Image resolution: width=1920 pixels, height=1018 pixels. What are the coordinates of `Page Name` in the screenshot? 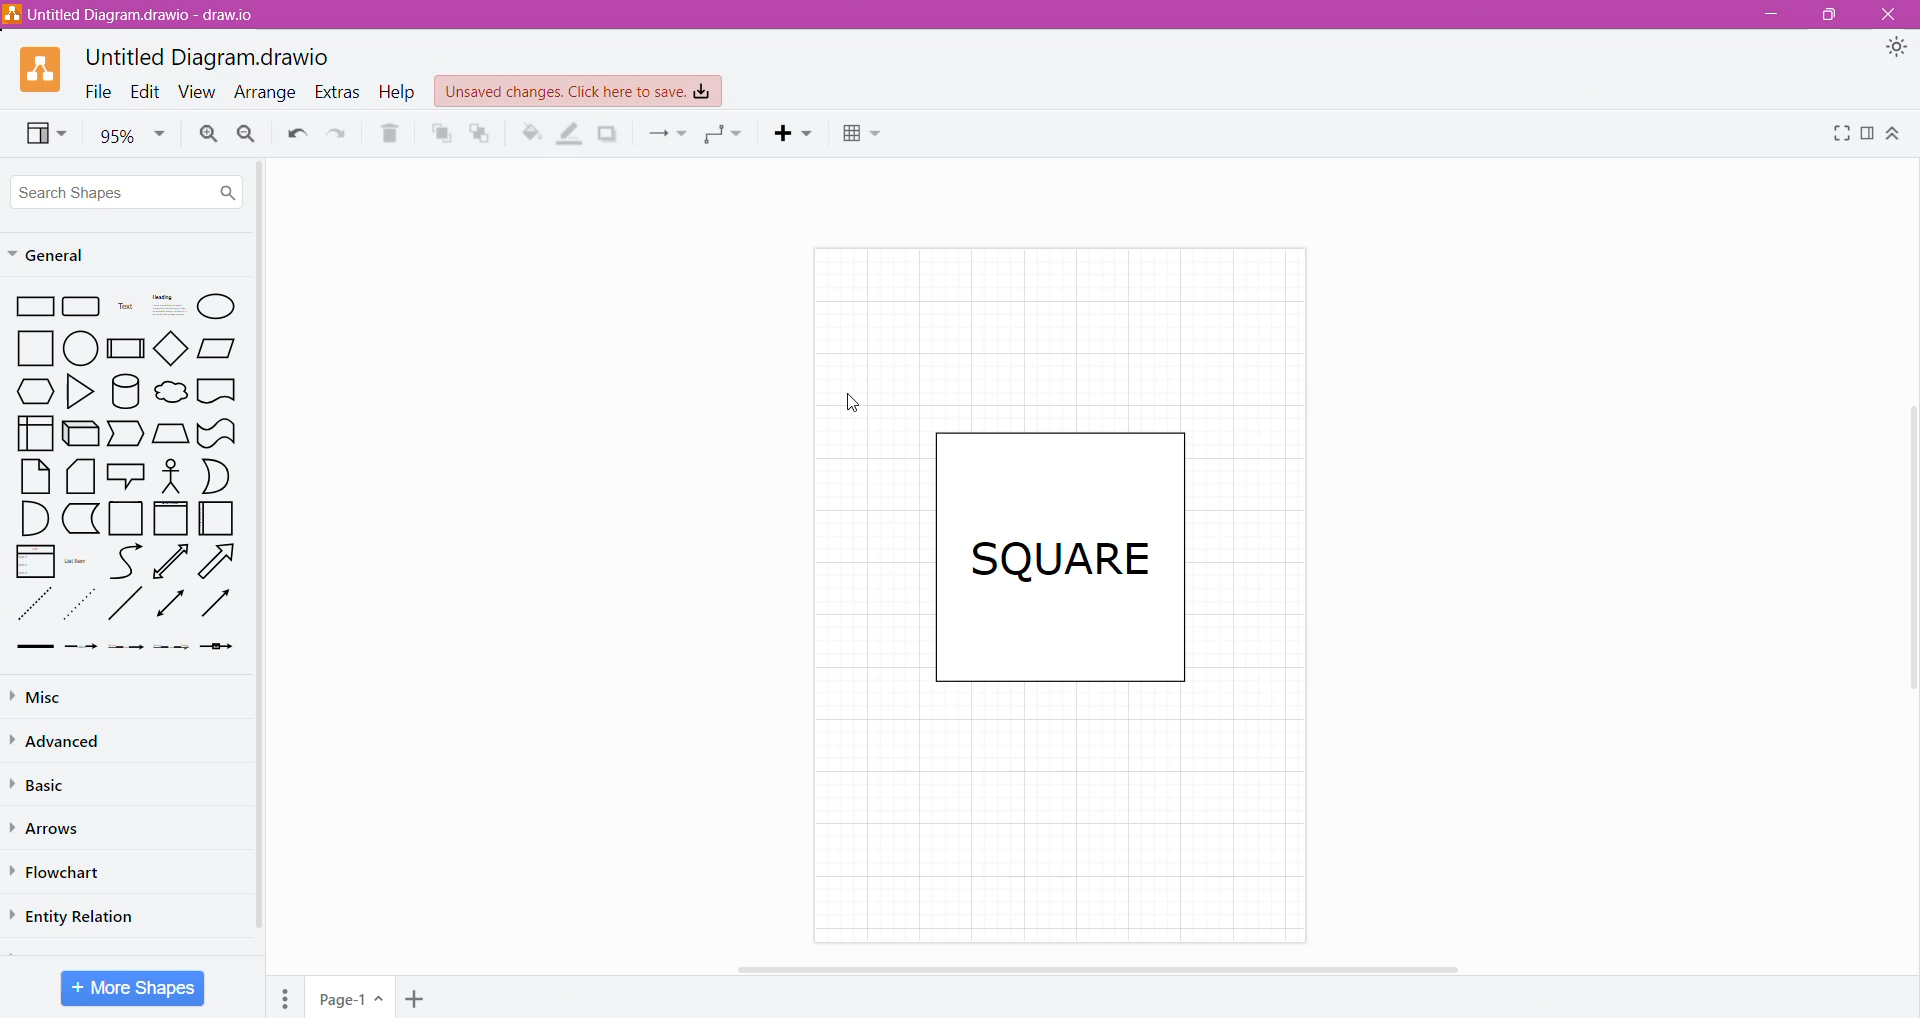 It's located at (349, 1000).